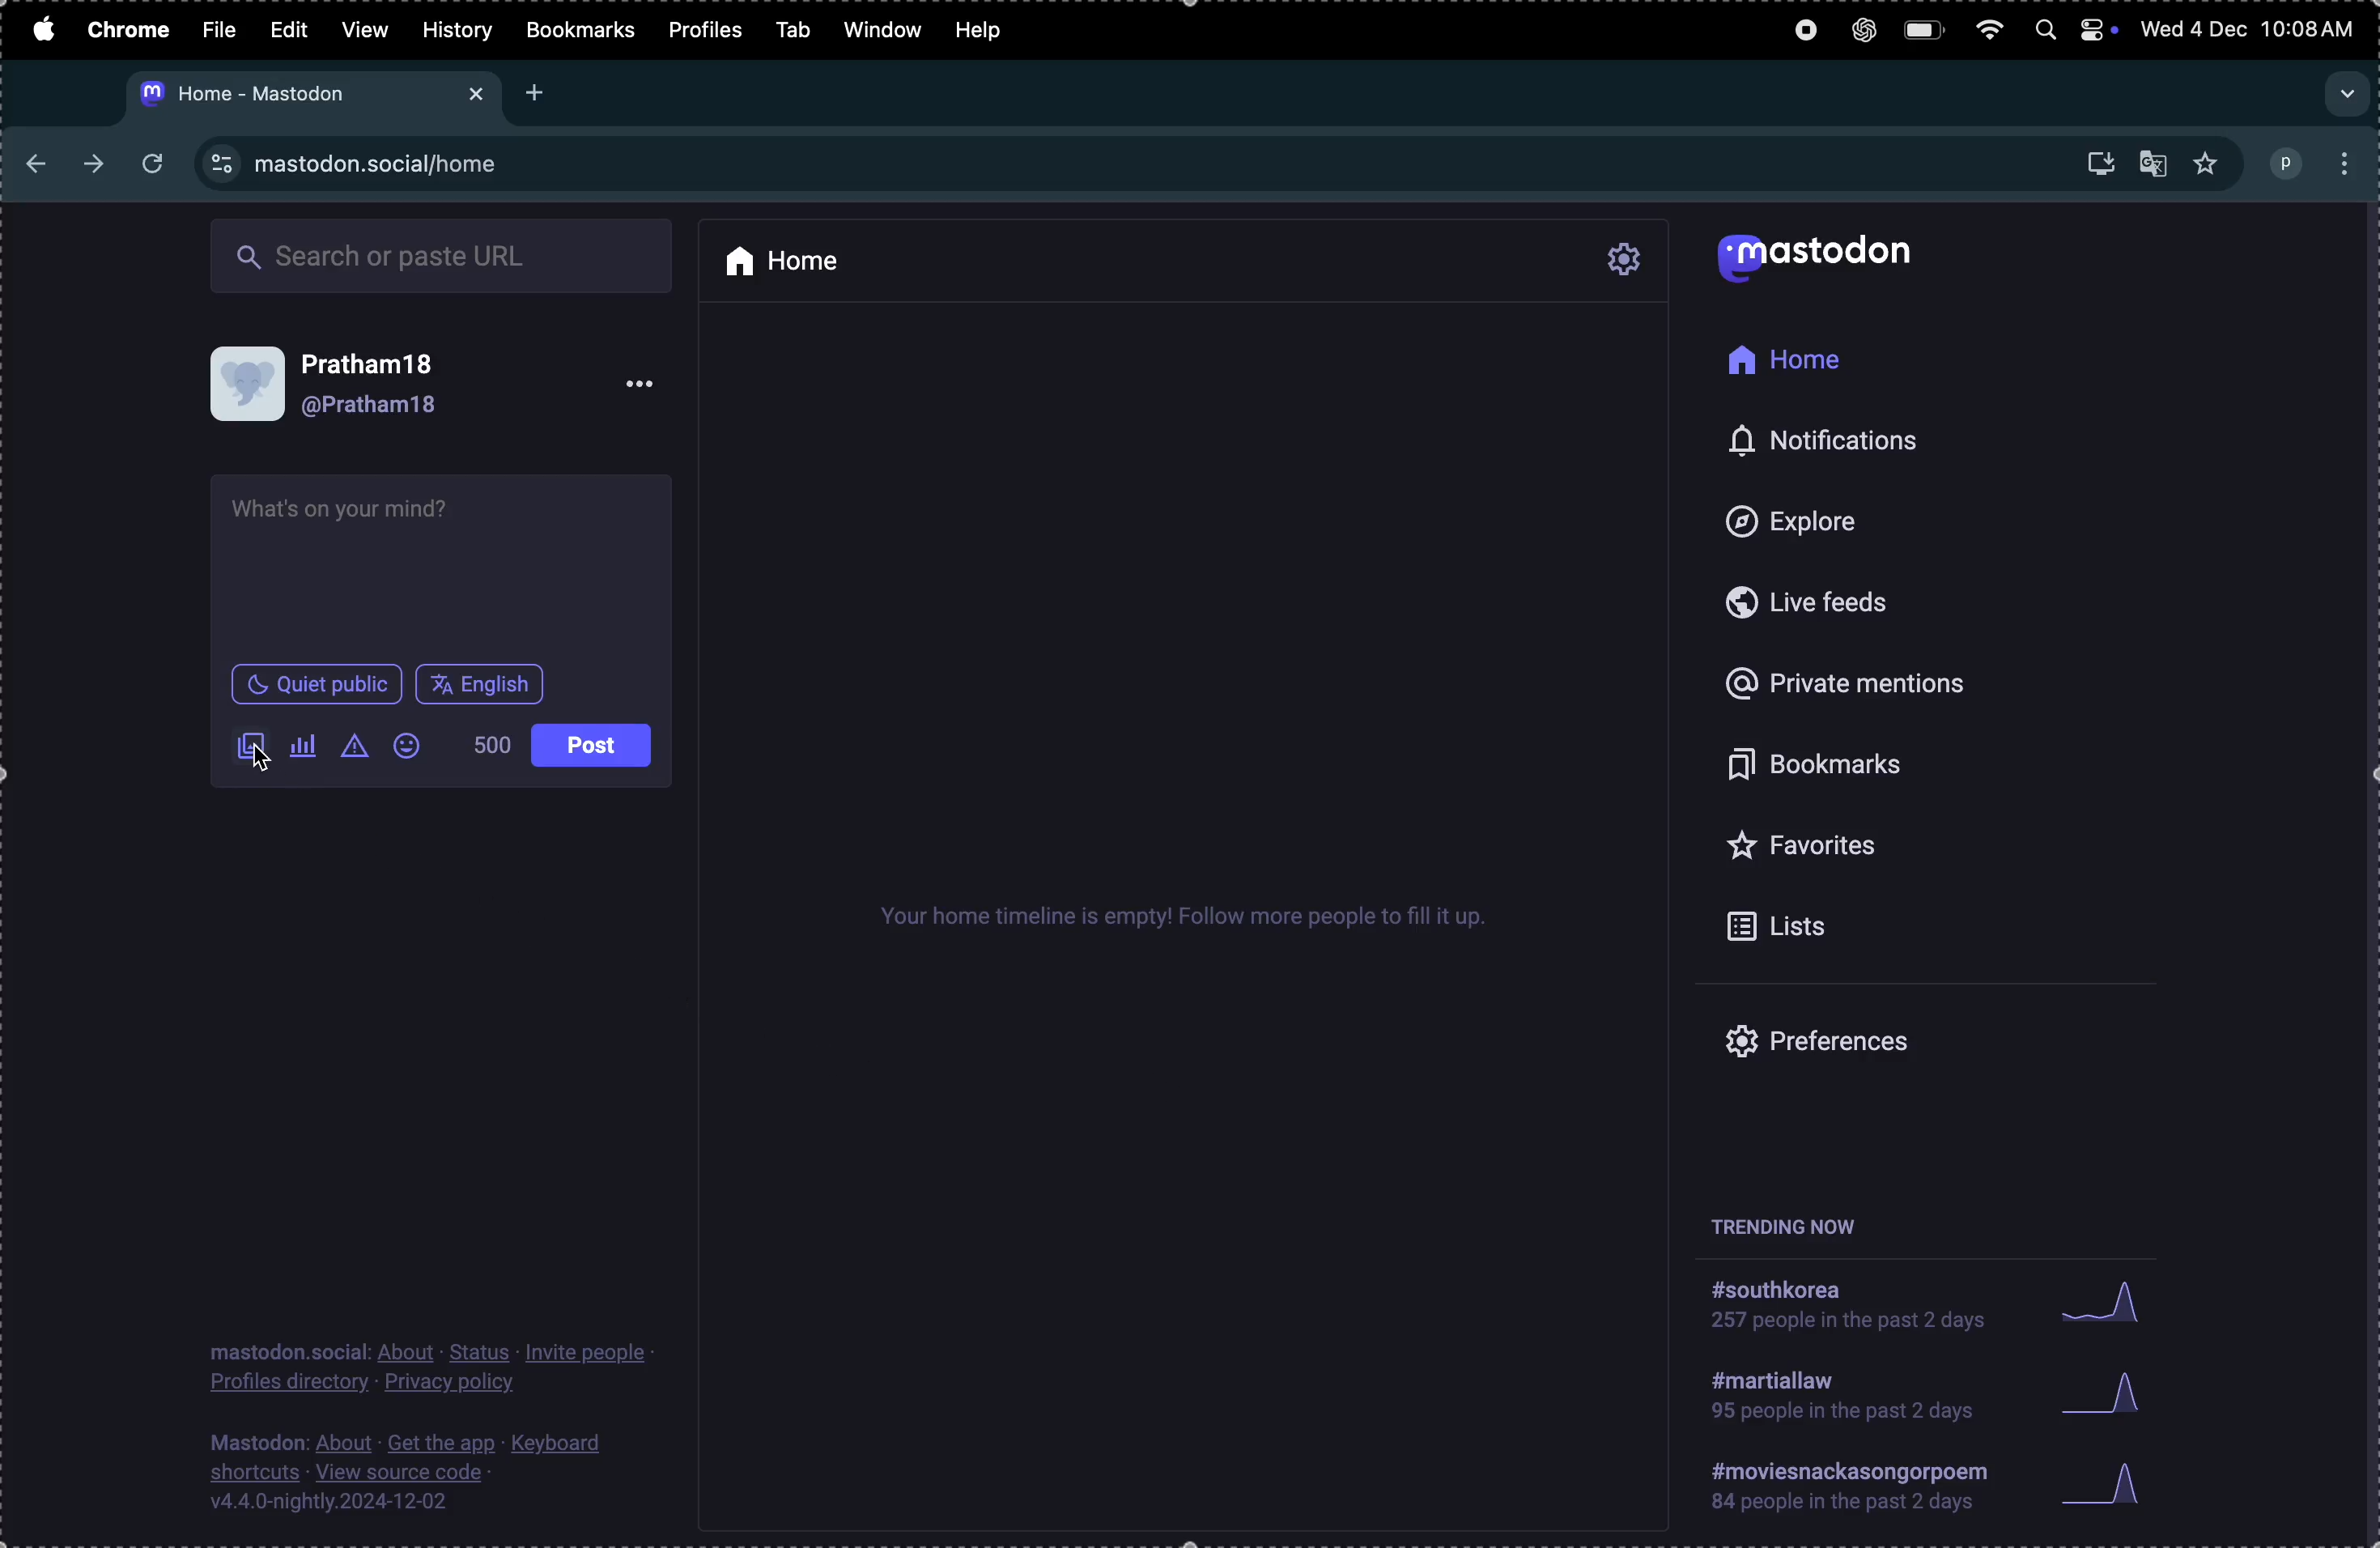 The height and width of the screenshot is (1548, 2380). What do you see at coordinates (96, 165) in the screenshot?
I see `nexttab` at bounding box center [96, 165].